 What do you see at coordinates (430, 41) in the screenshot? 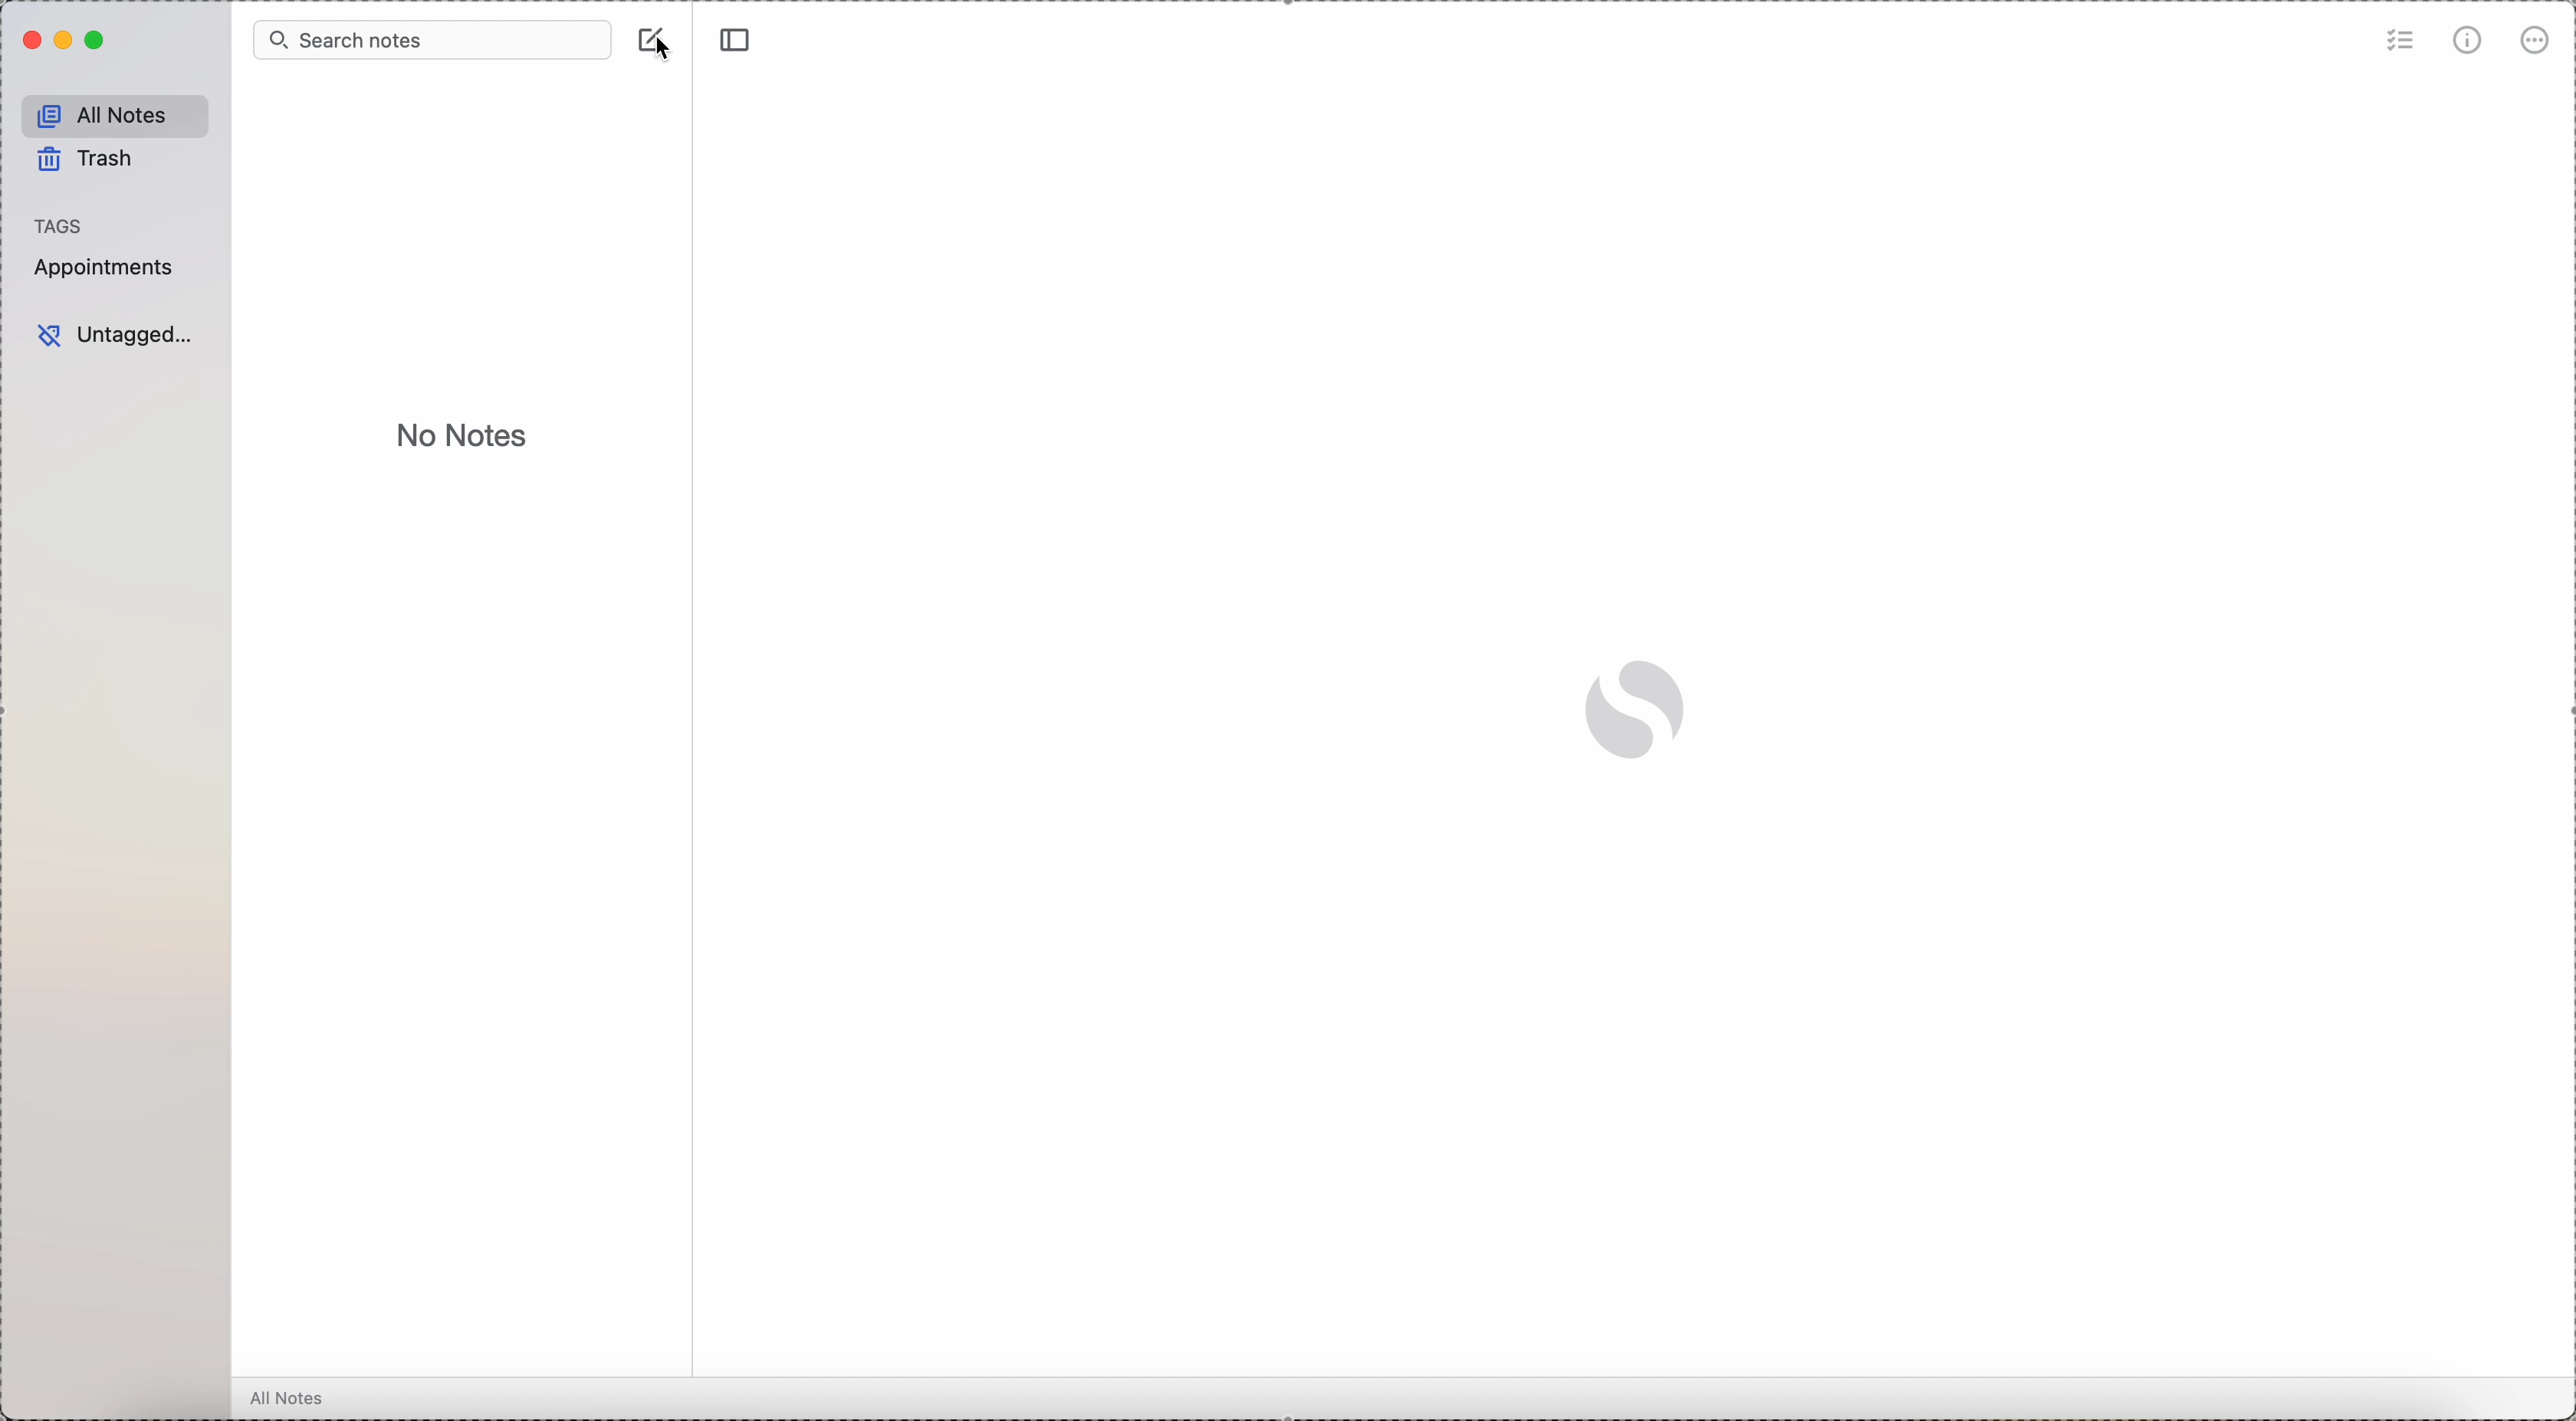
I see `search bar` at bounding box center [430, 41].